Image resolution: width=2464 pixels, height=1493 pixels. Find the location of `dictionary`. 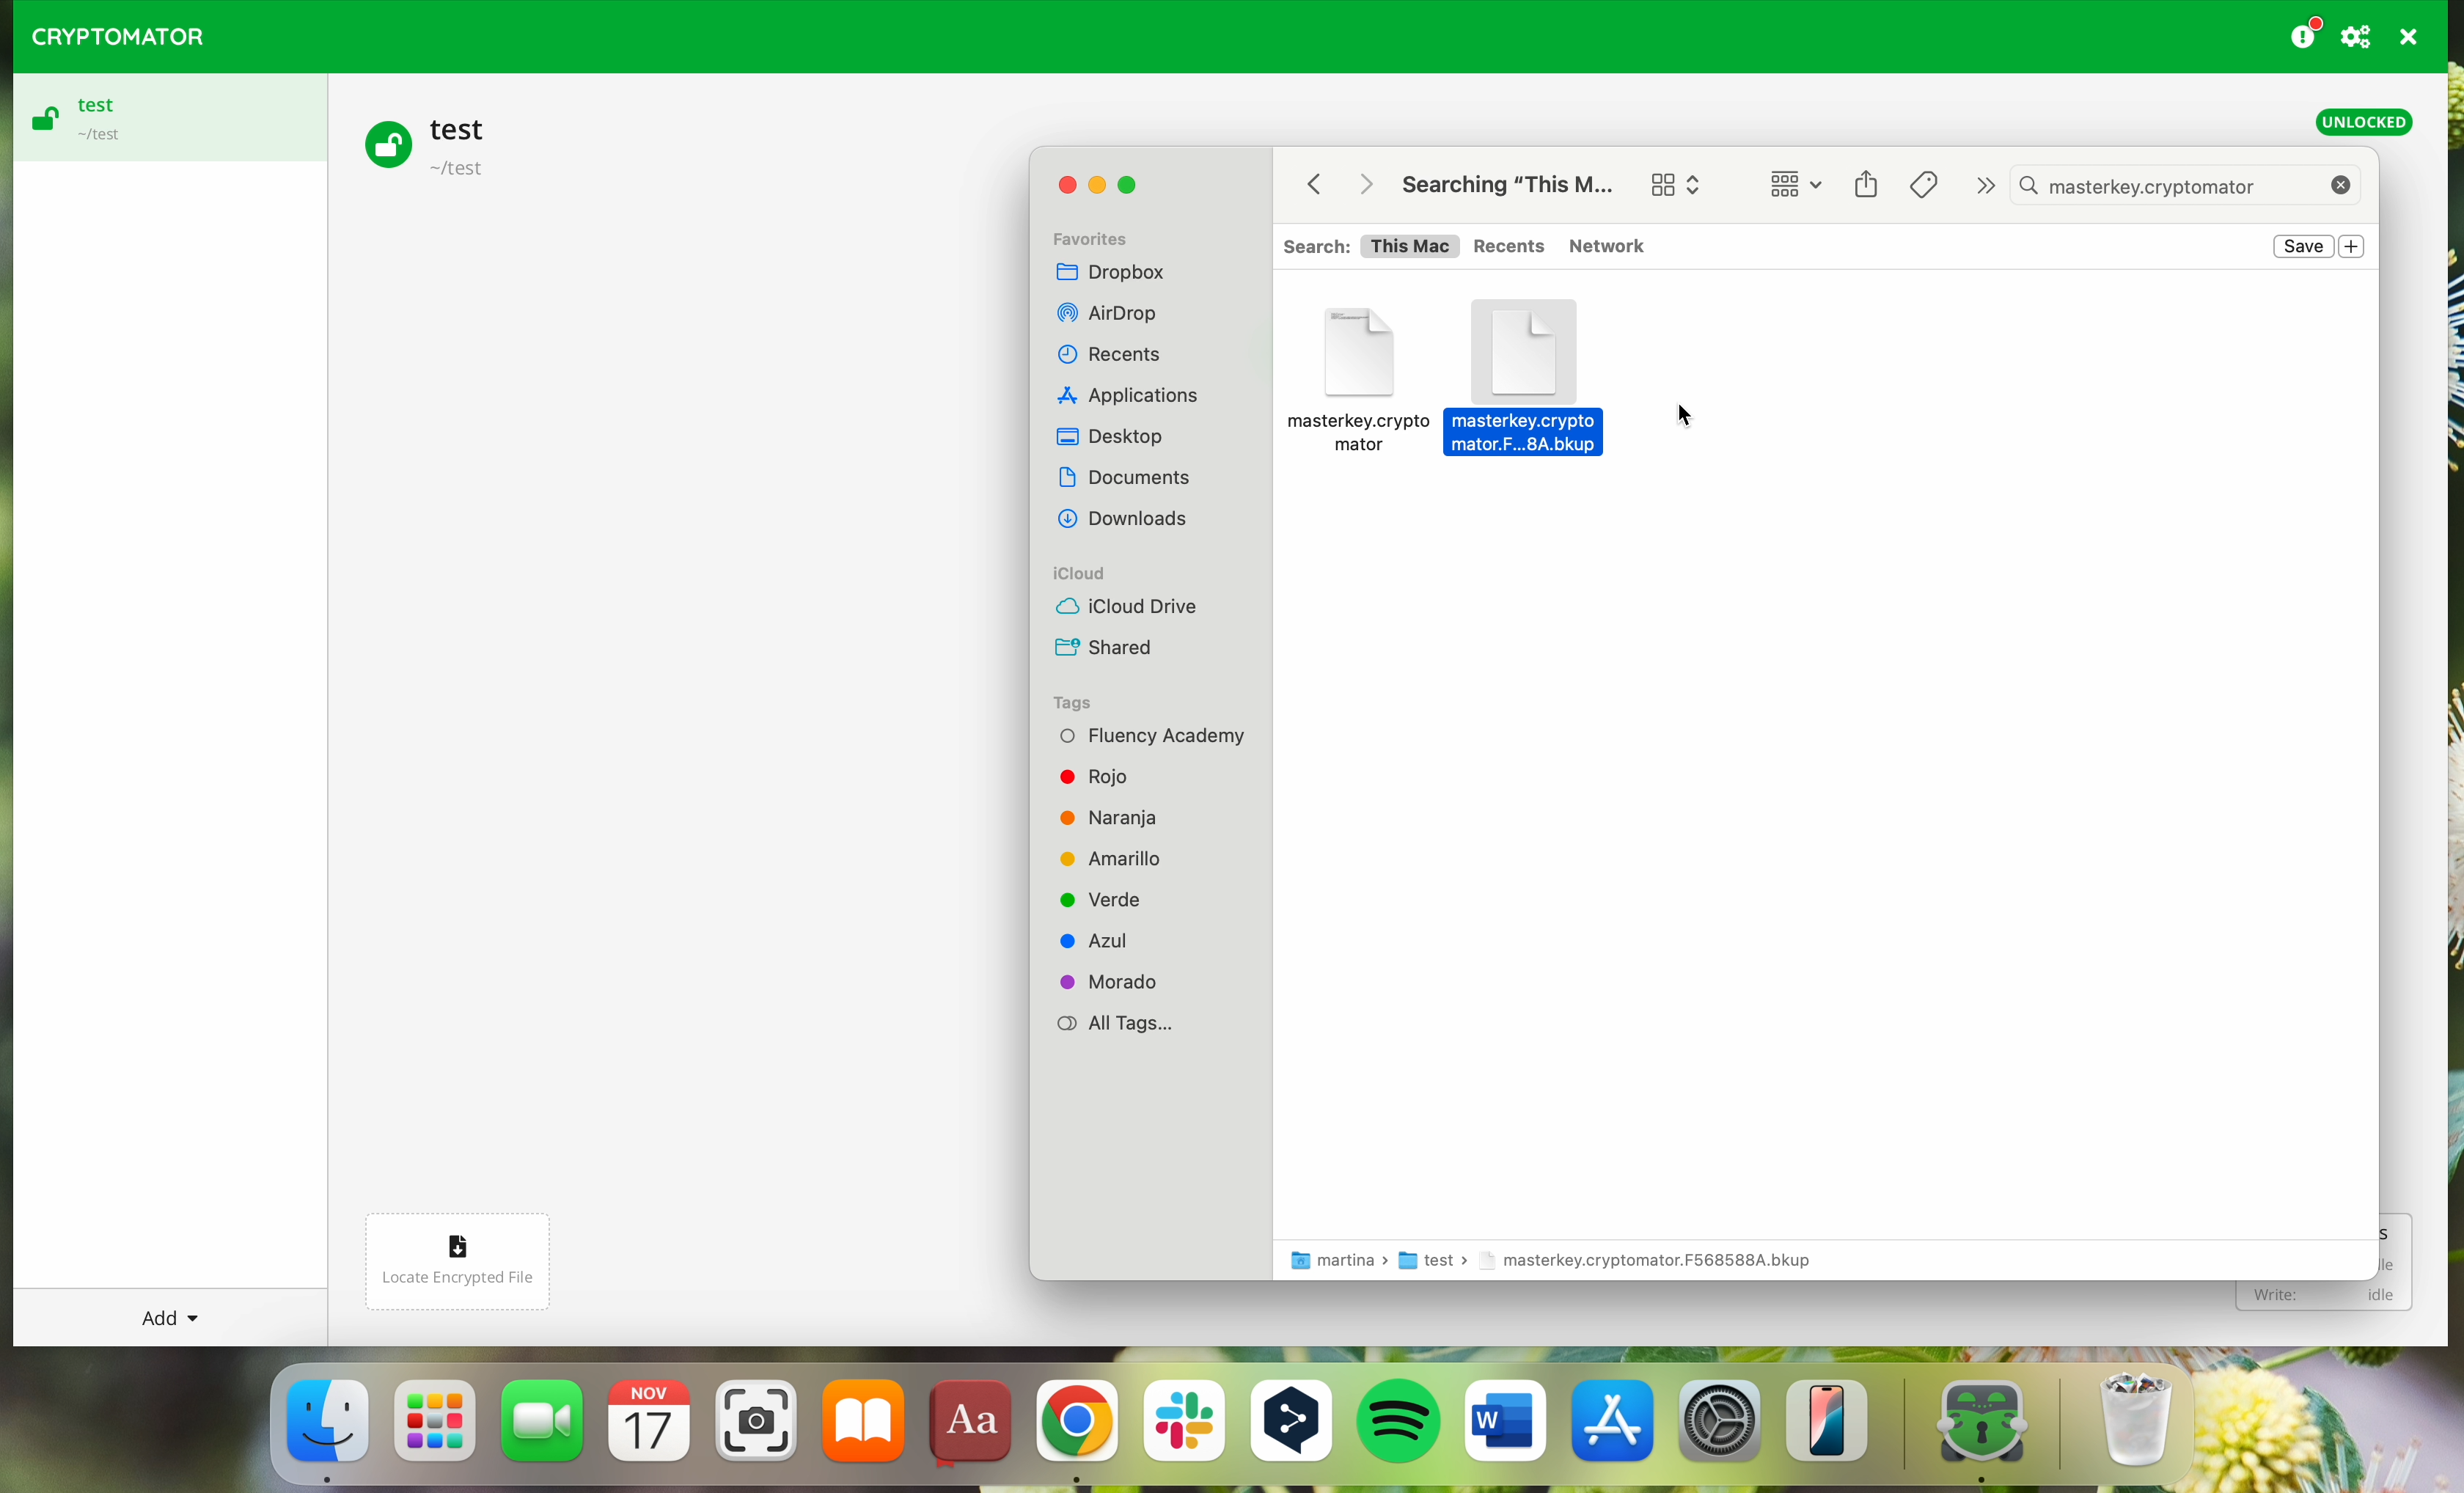

dictionary is located at coordinates (971, 1425).